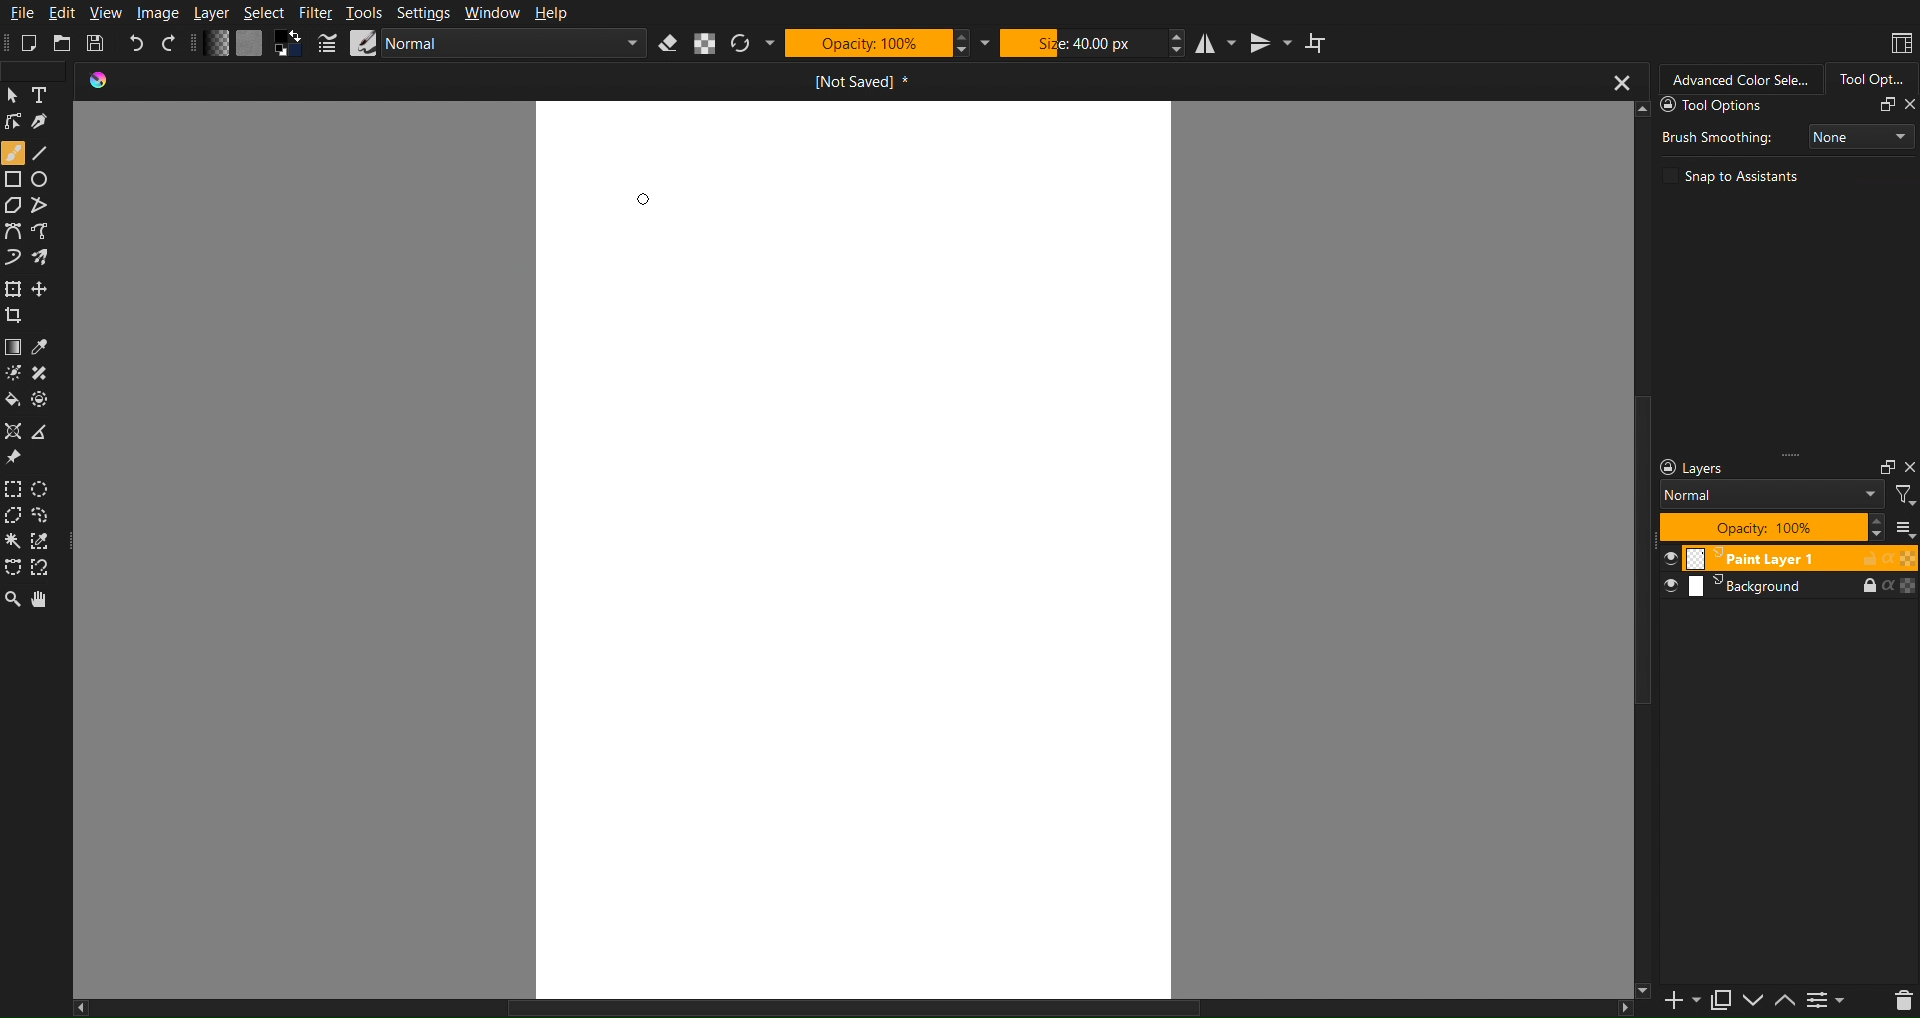 The width and height of the screenshot is (1920, 1018). I want to click on Fullscreen, so click(1885, 105).